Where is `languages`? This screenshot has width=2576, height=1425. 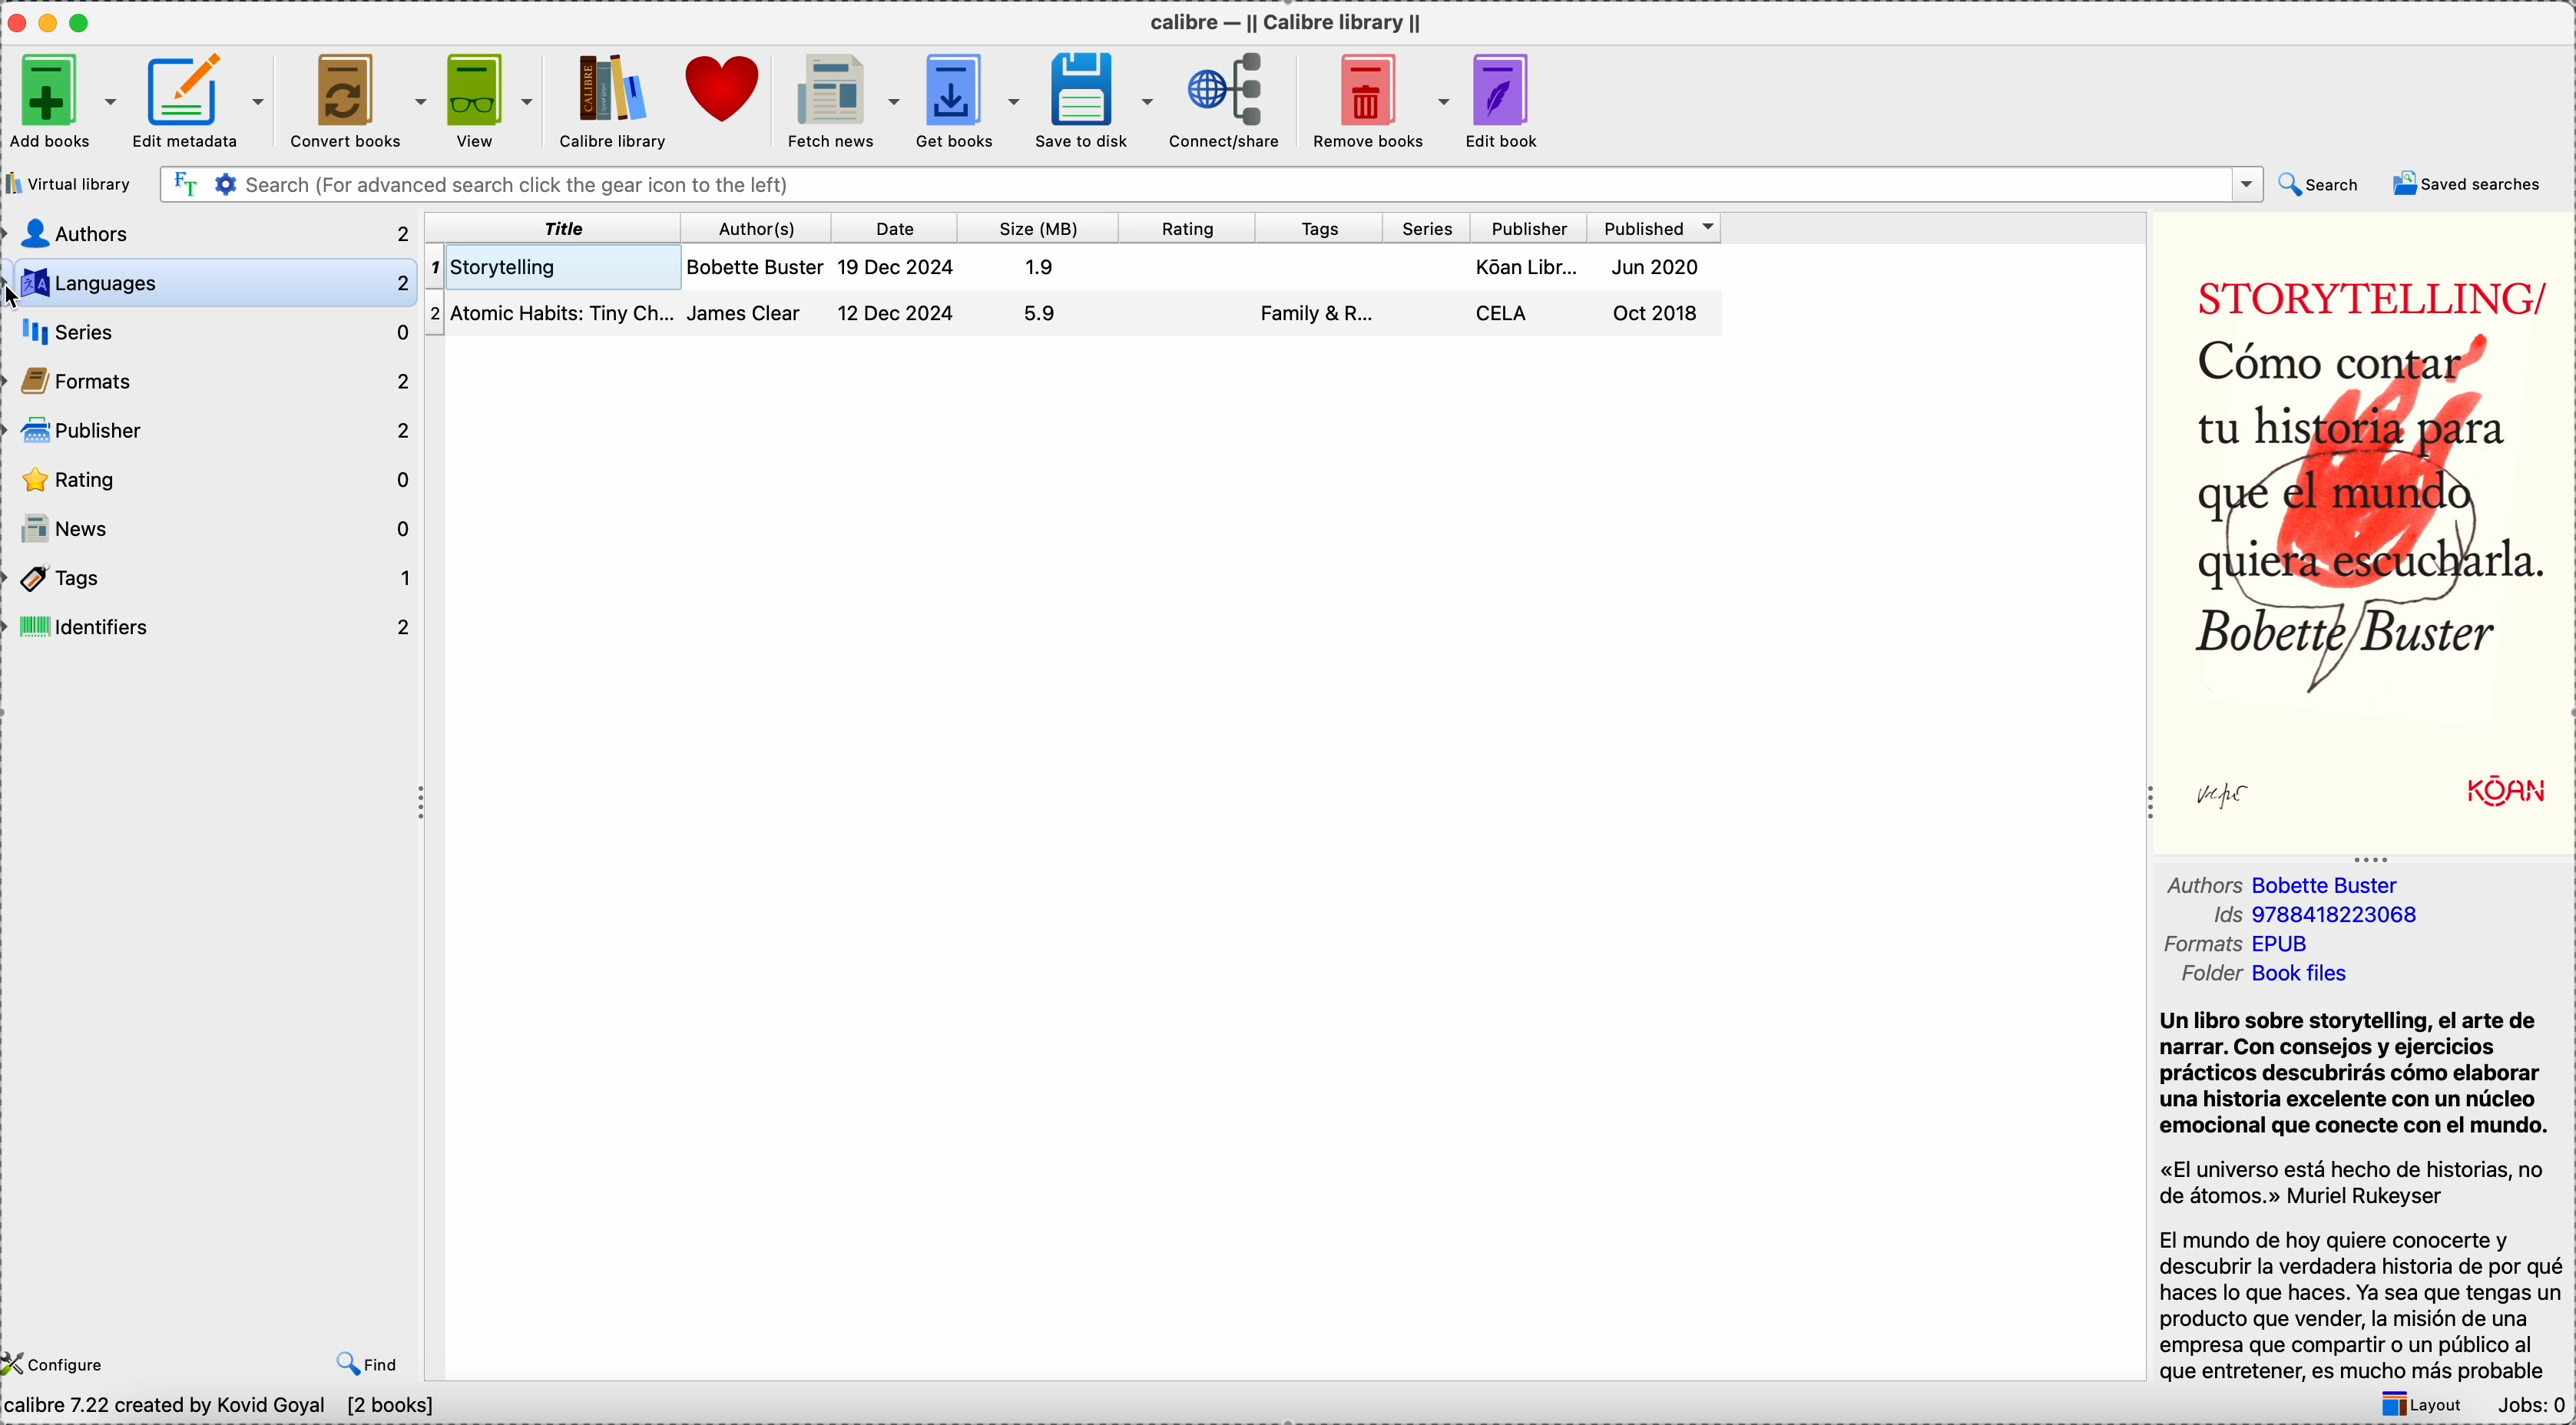
languages is located at coordinates (233, 283).